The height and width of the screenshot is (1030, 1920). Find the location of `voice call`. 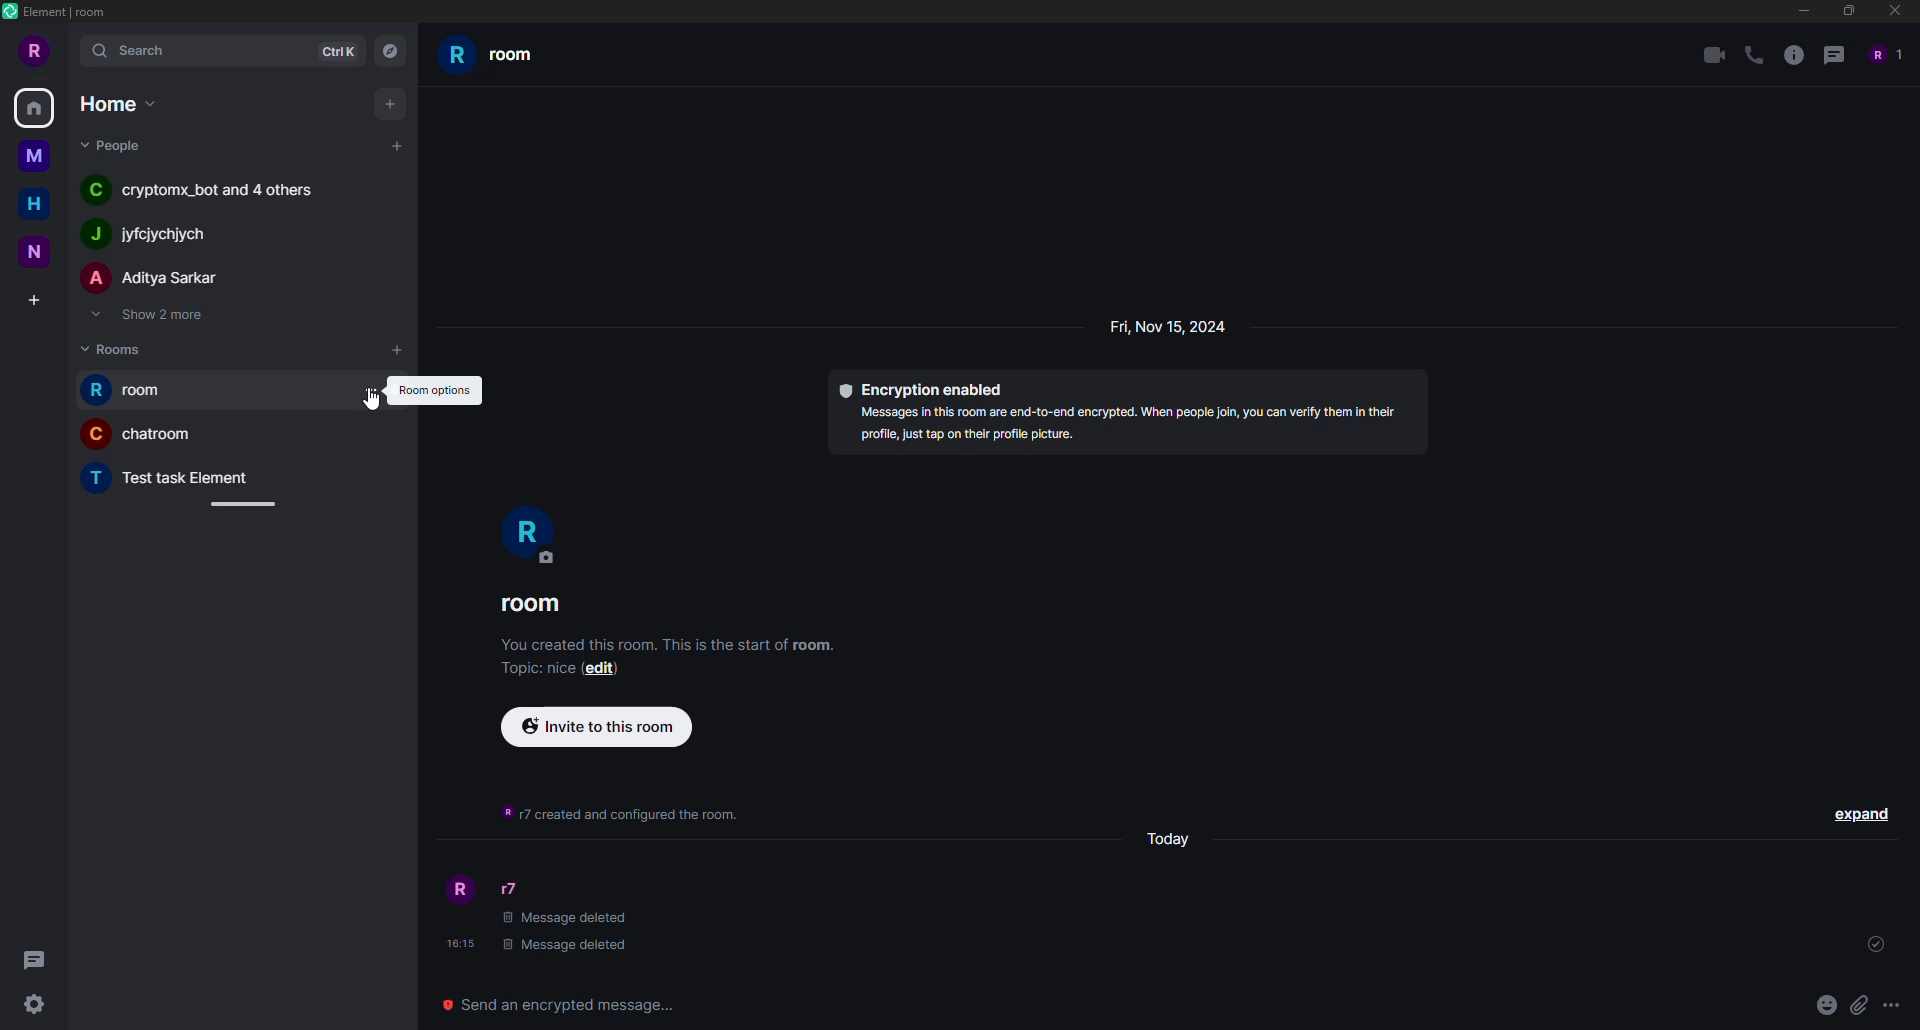

voice call is located at coordinates (1750, 55).